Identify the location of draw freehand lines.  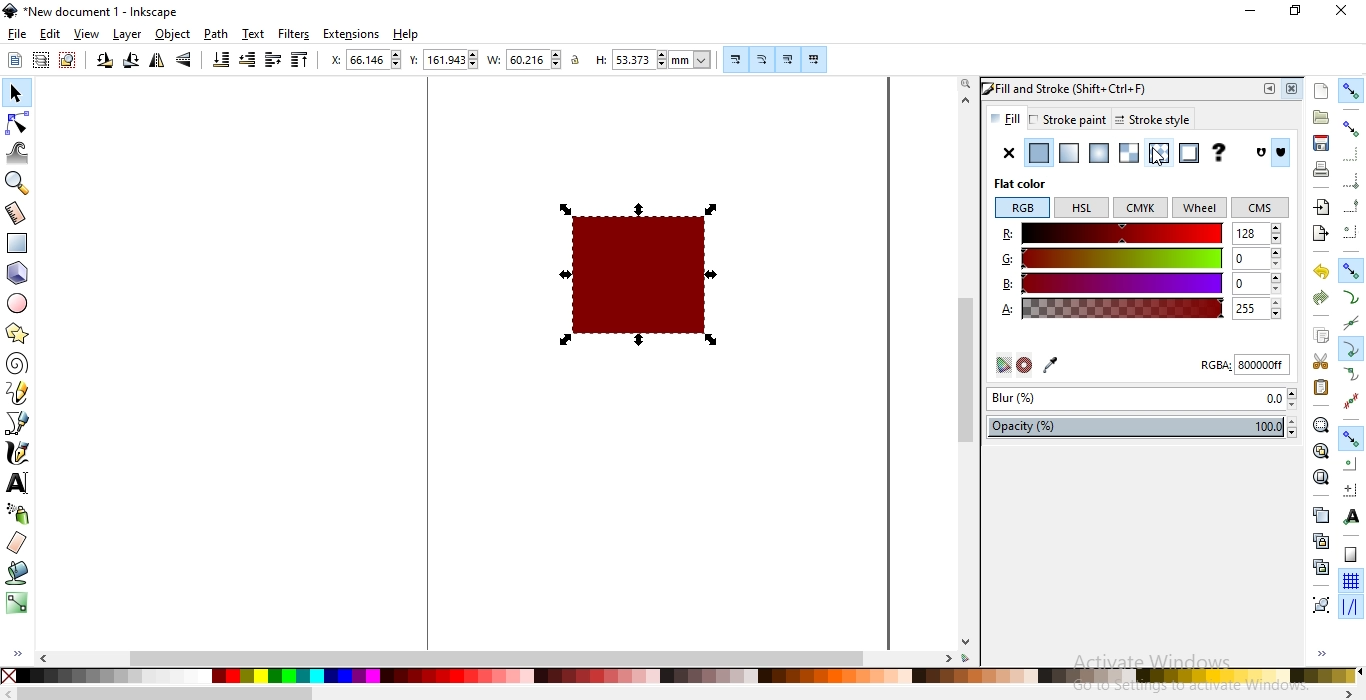
(17, 393).